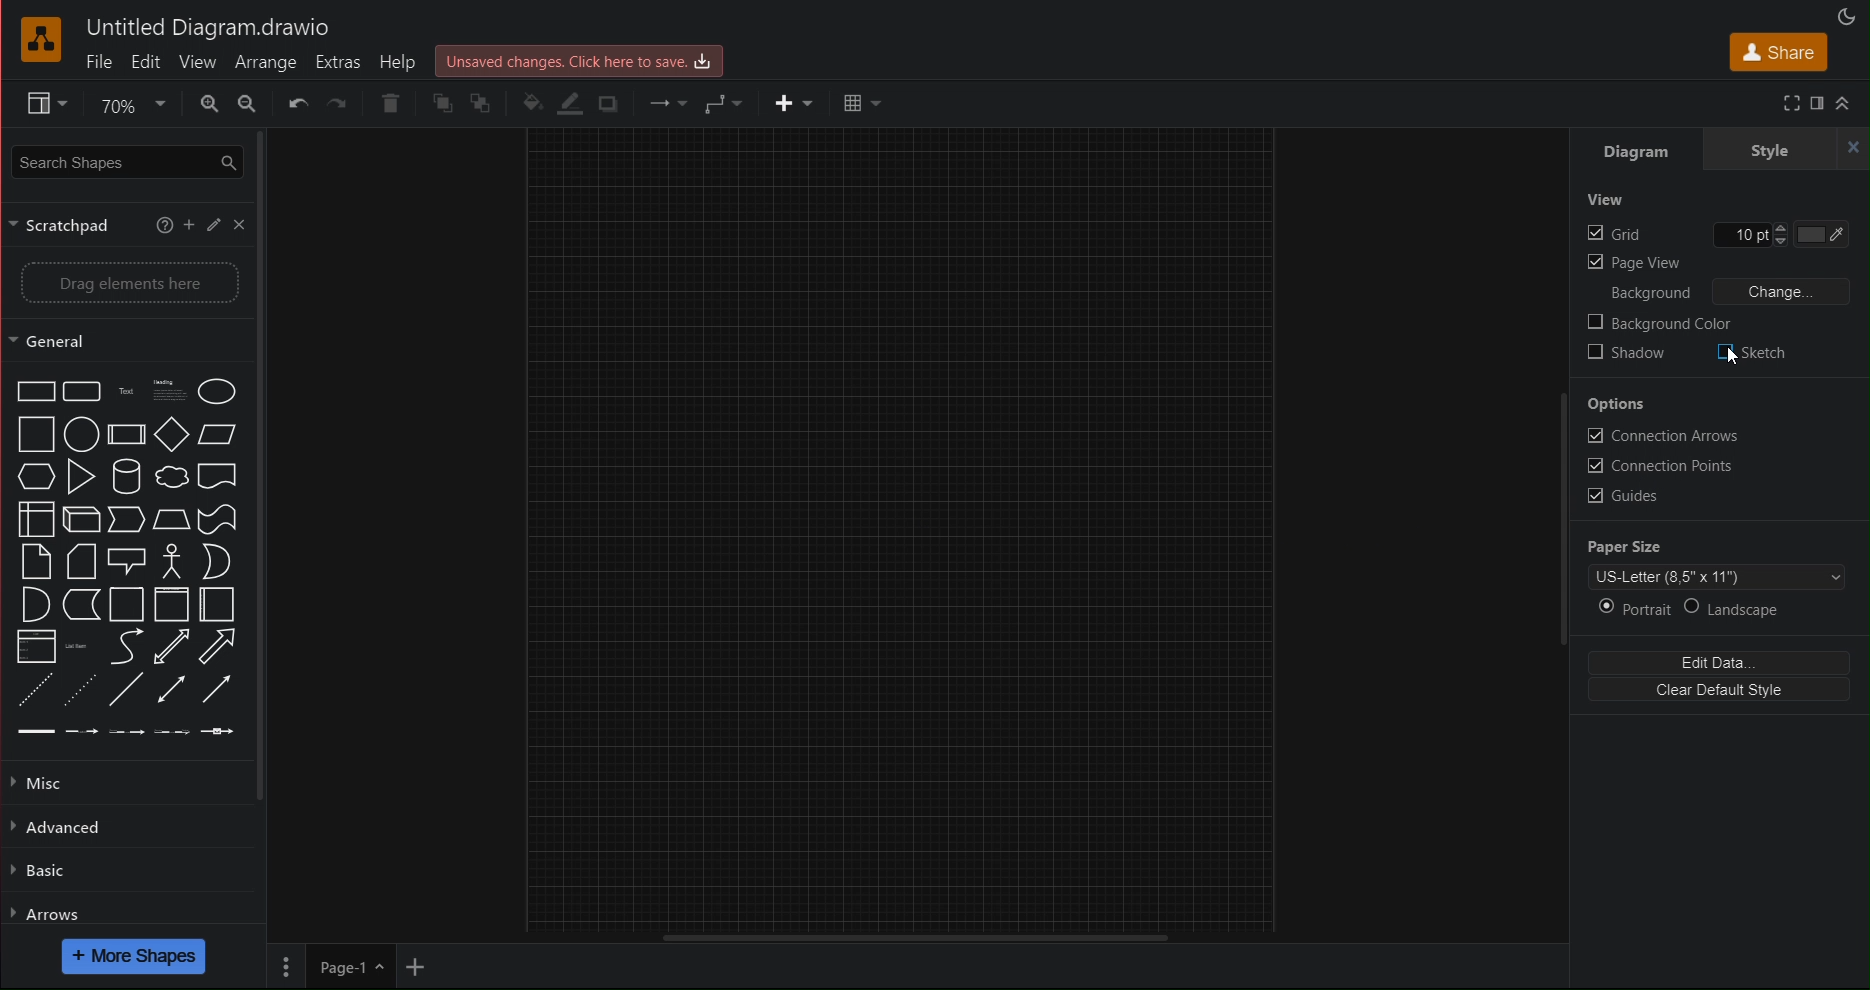 Image resolution: width=1870 pixels, height=990 pixels. What do you see at coordinates (1791, 290) in the screenshot?
I see `Change` at bounding box center [1791, 290].